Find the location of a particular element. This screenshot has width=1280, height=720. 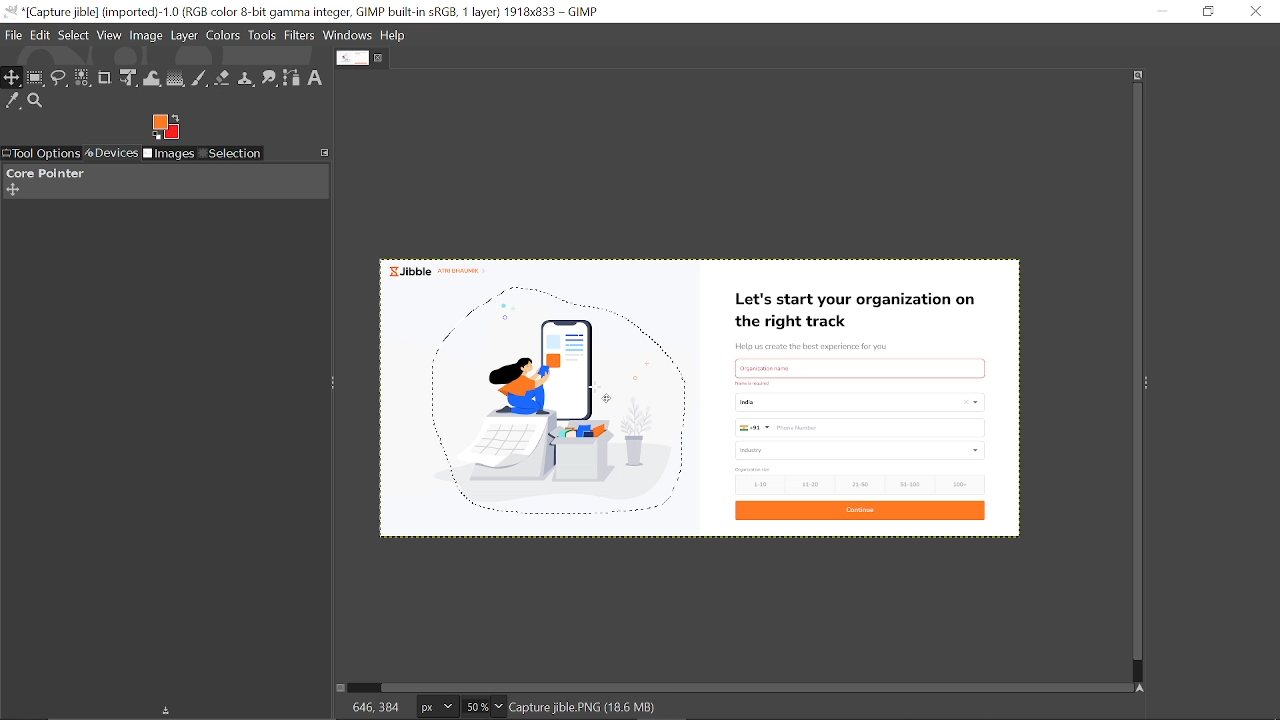

Configure this tab is located at coordinates (326, 151).